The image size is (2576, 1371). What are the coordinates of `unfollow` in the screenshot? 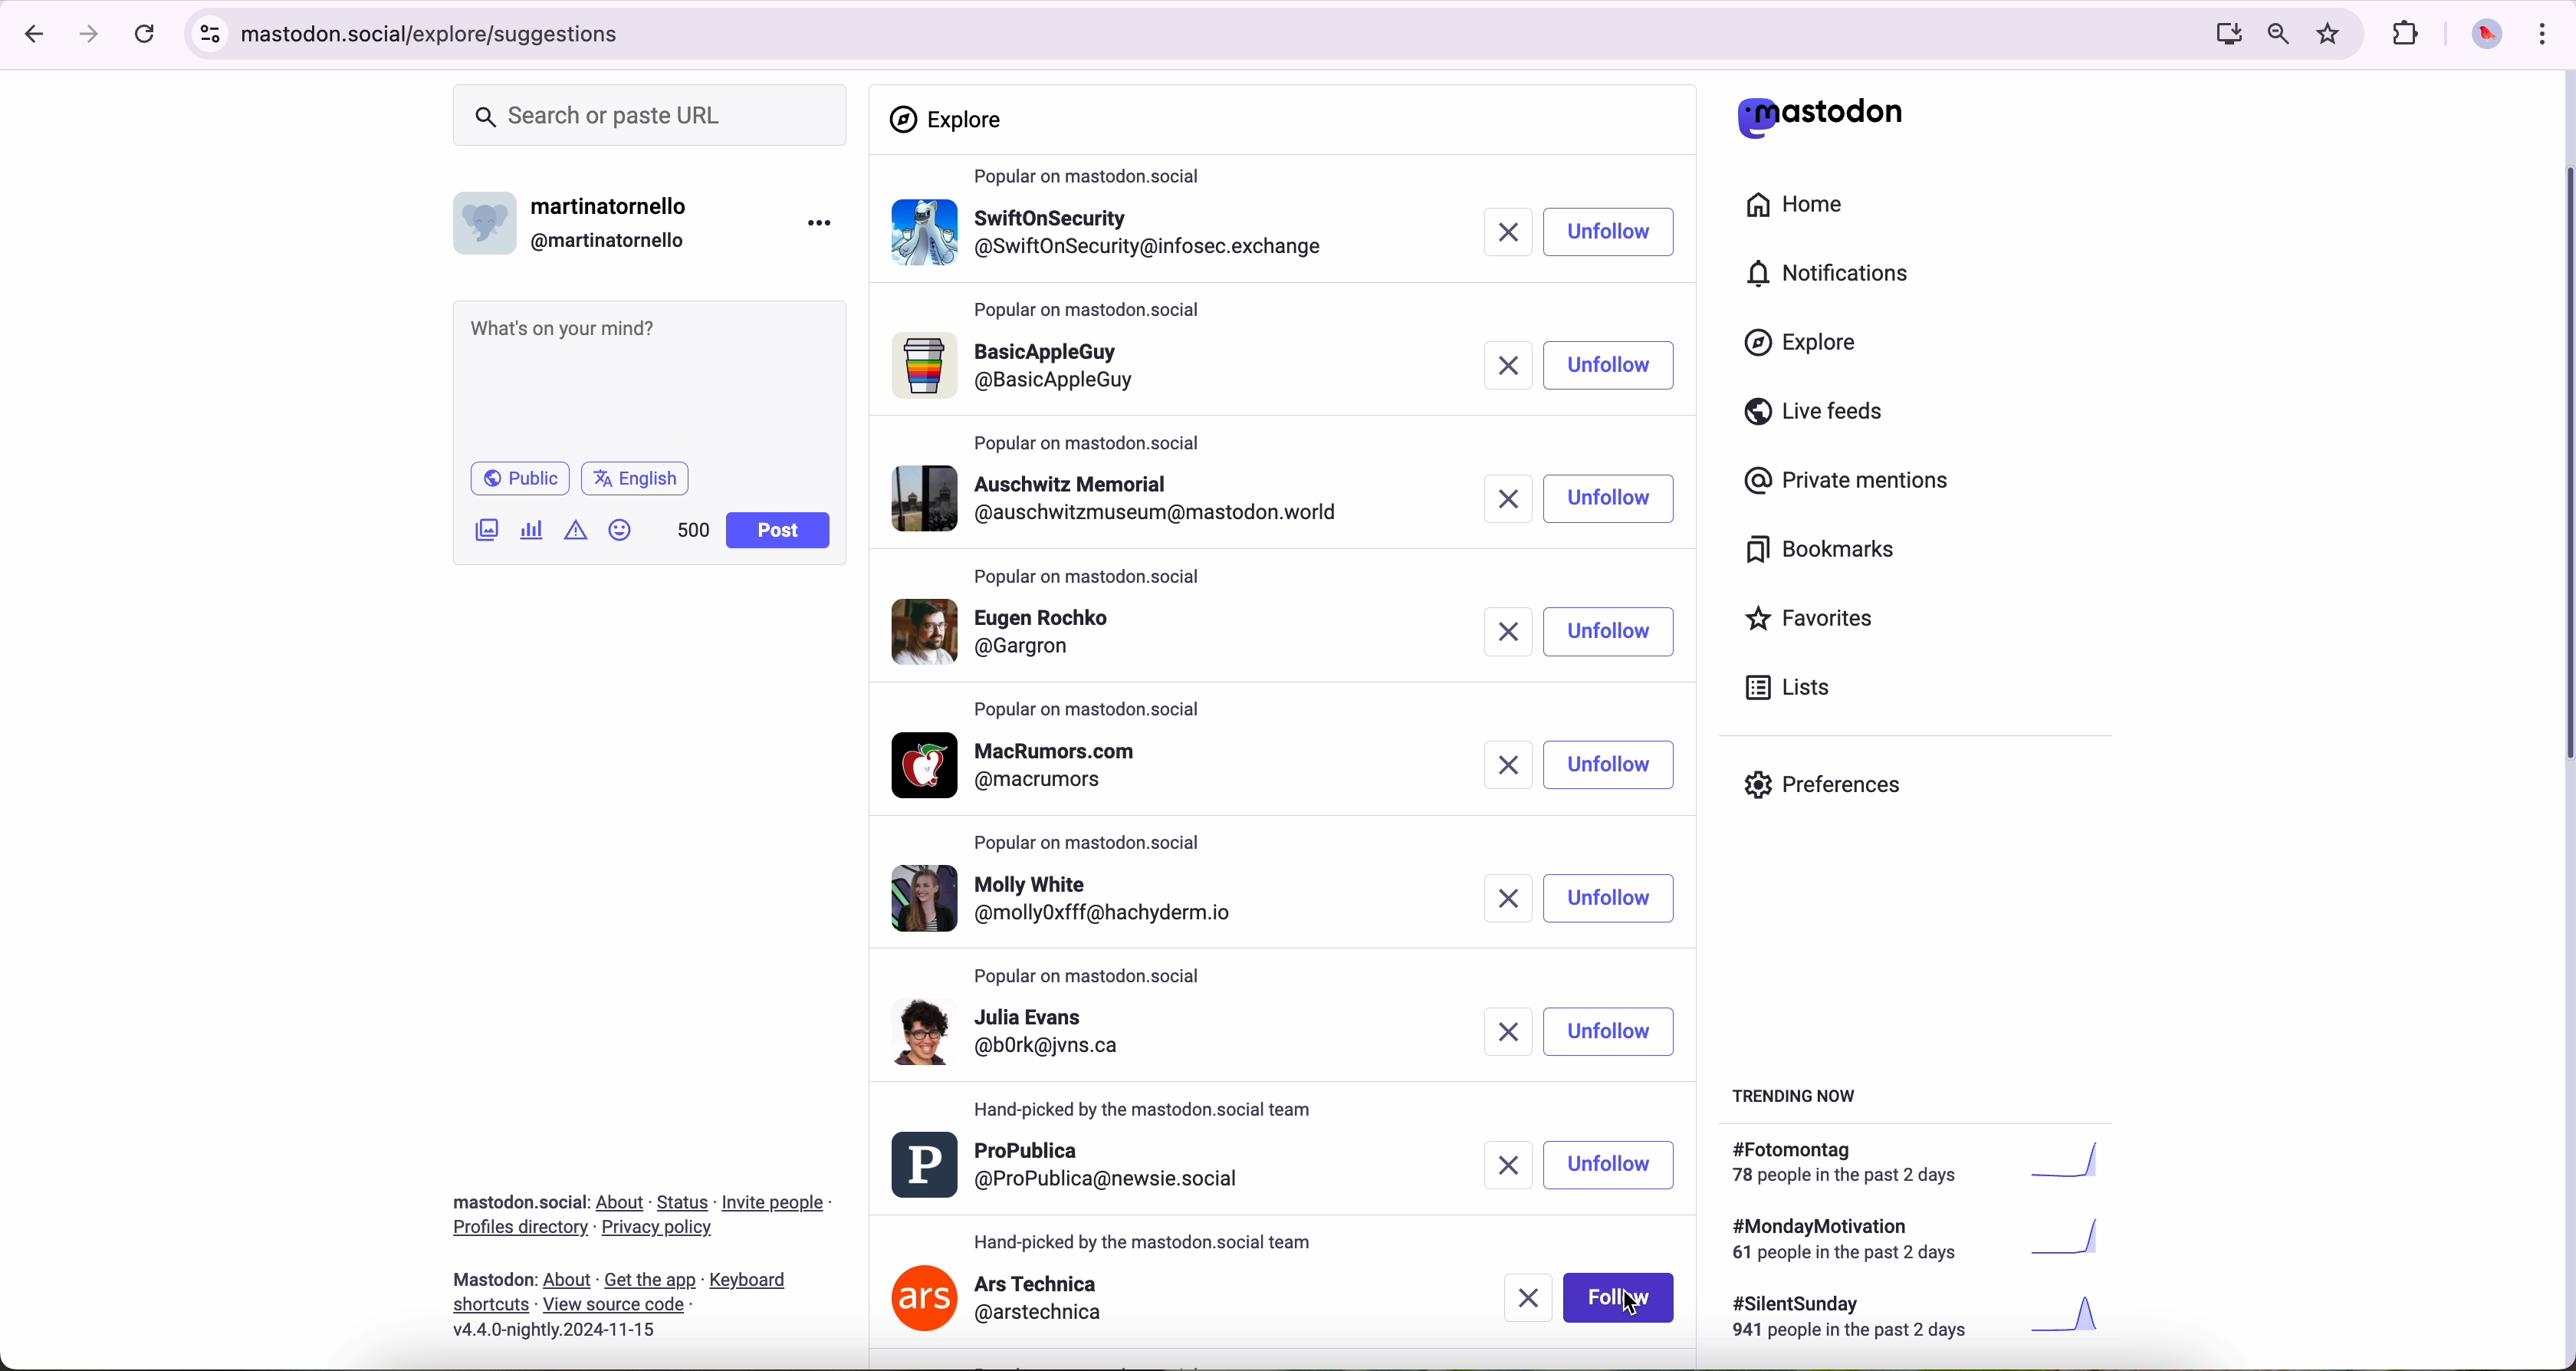 It's located at (1610, 764).